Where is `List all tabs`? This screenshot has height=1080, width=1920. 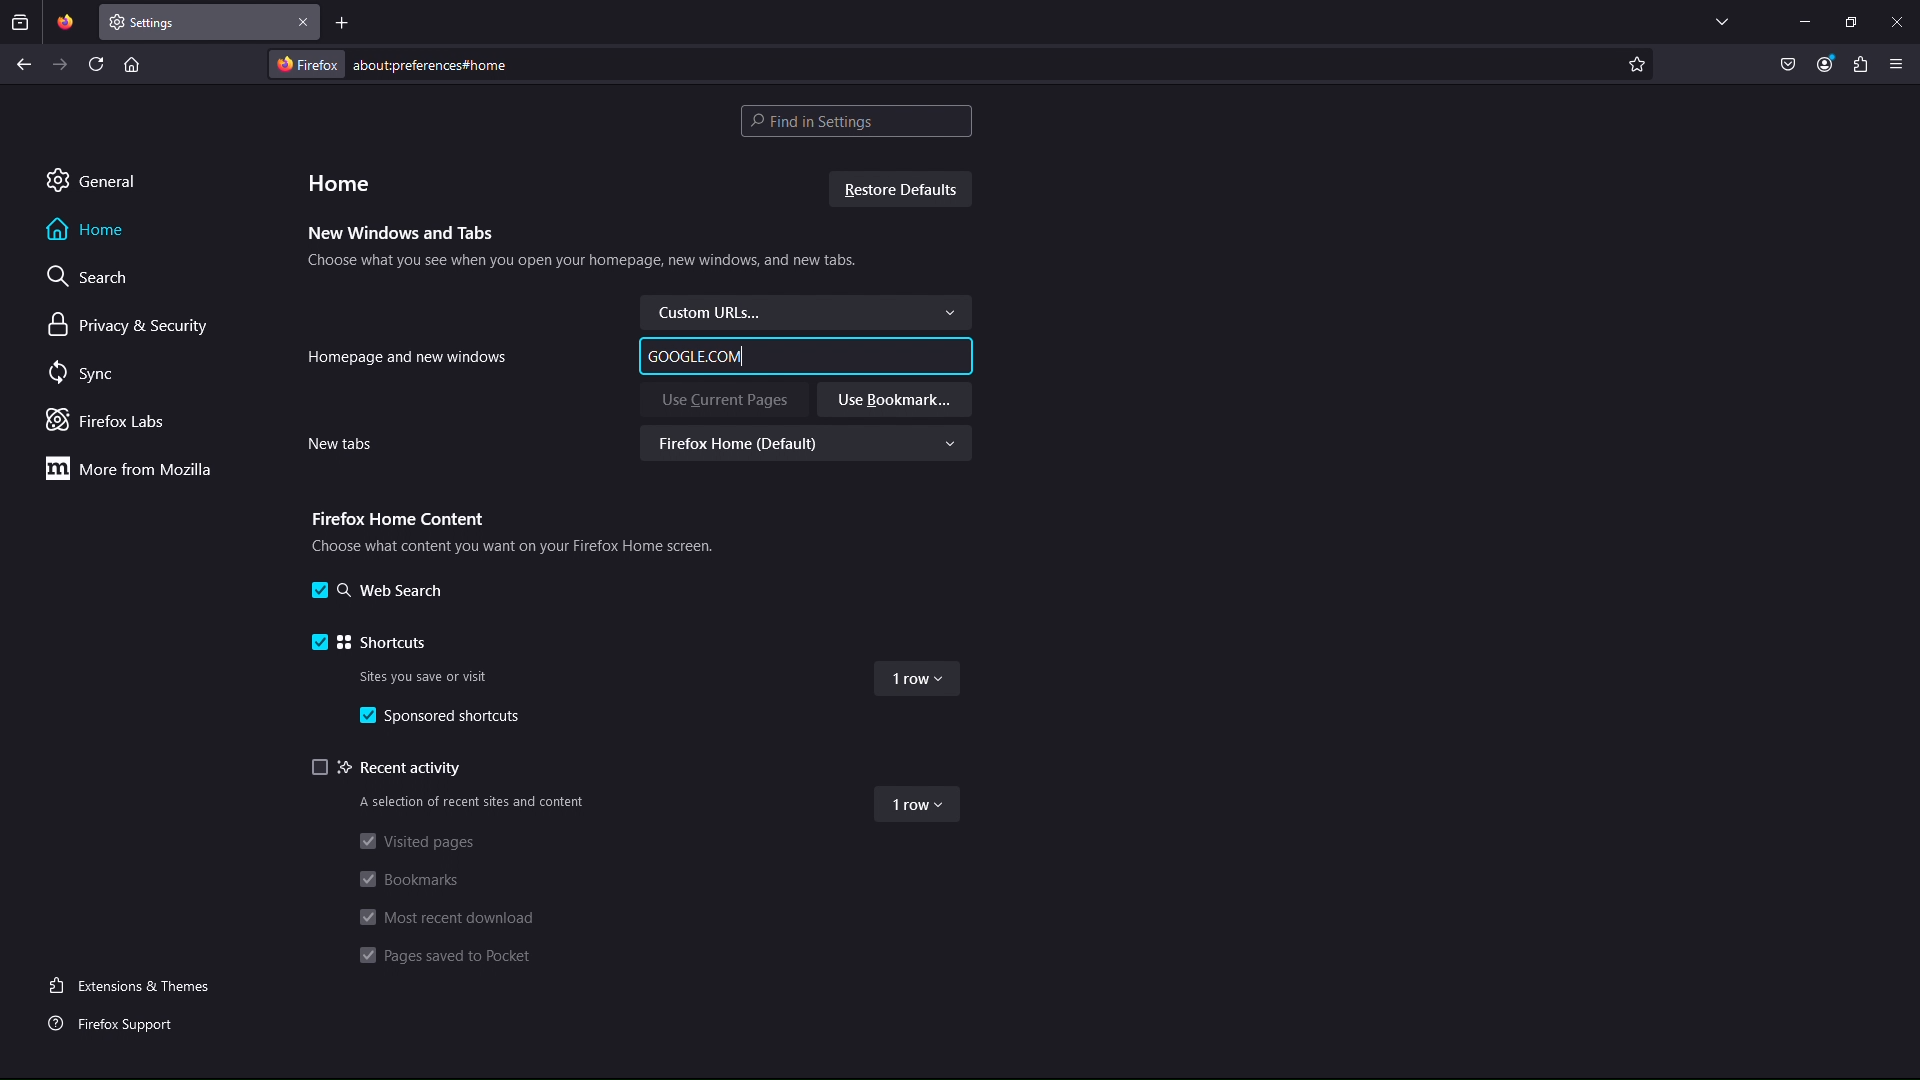
List all tabs is located at coordinates (1722, 21).